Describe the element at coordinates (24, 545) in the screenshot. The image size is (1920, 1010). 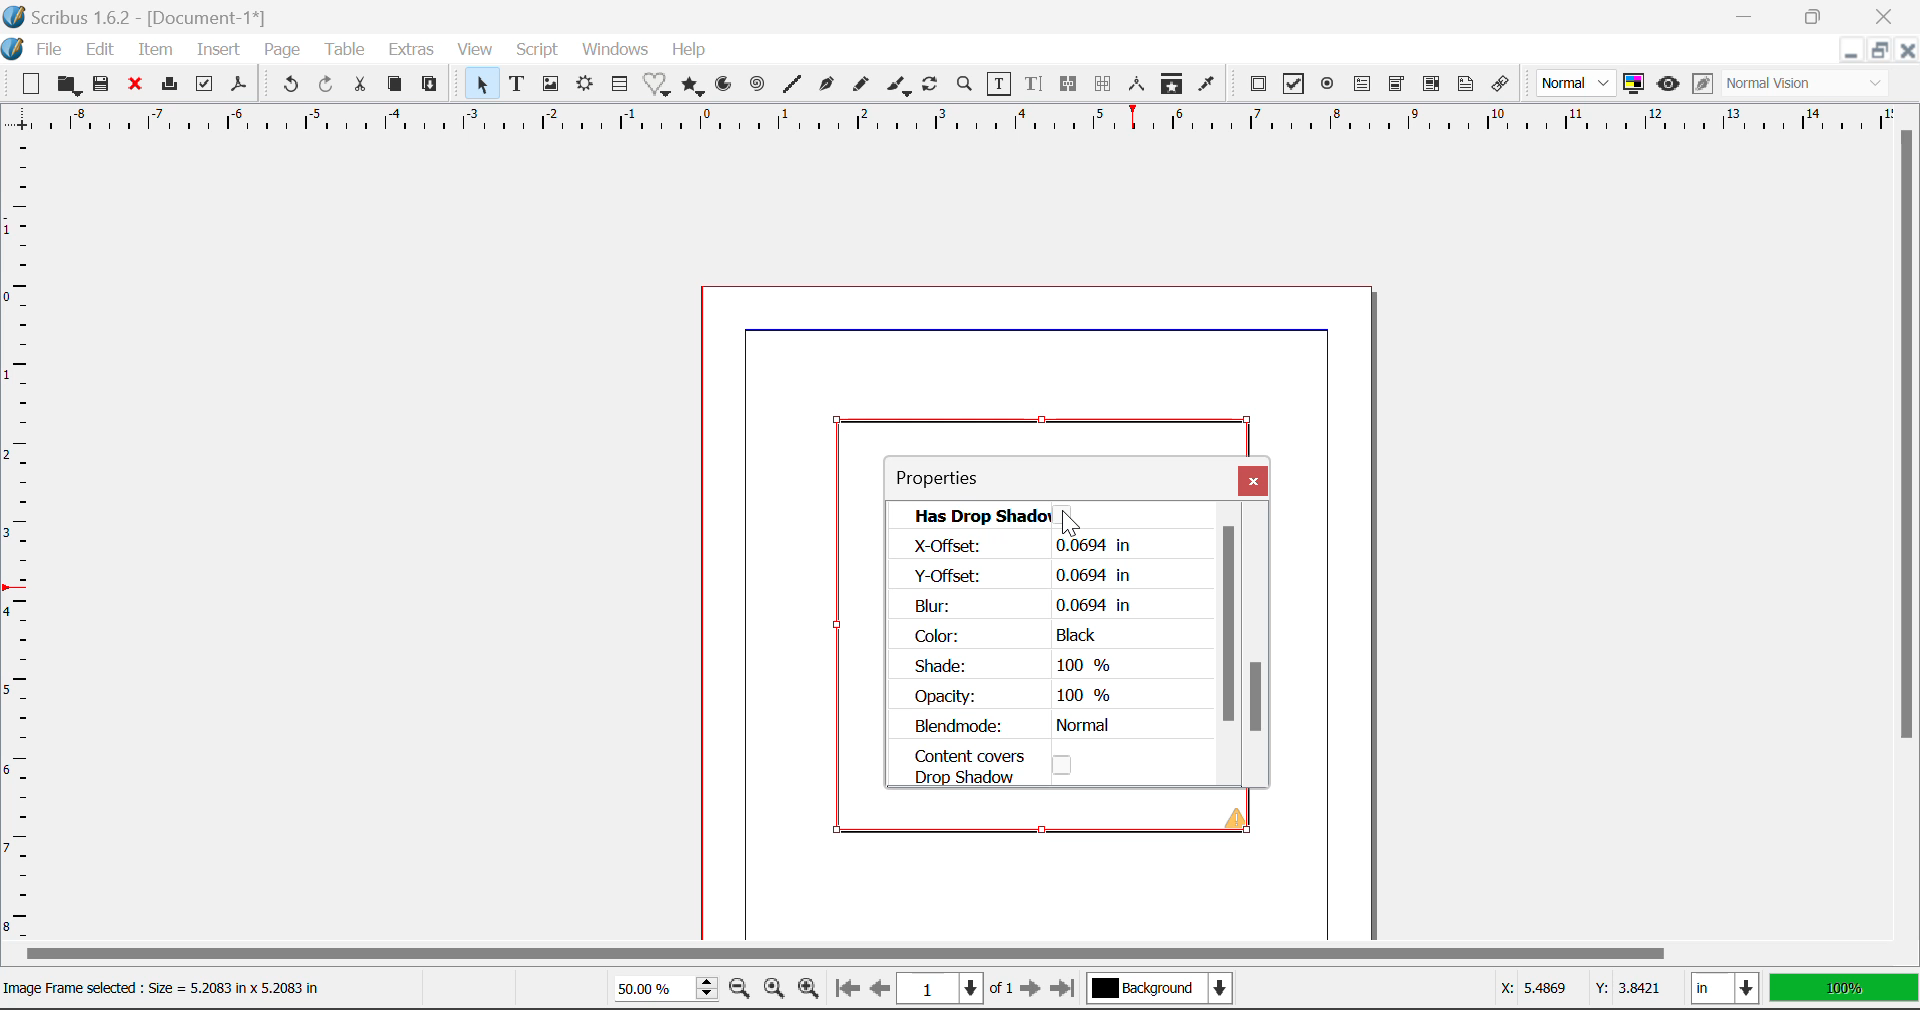
I see `Horizontal Page Margins` at that location.